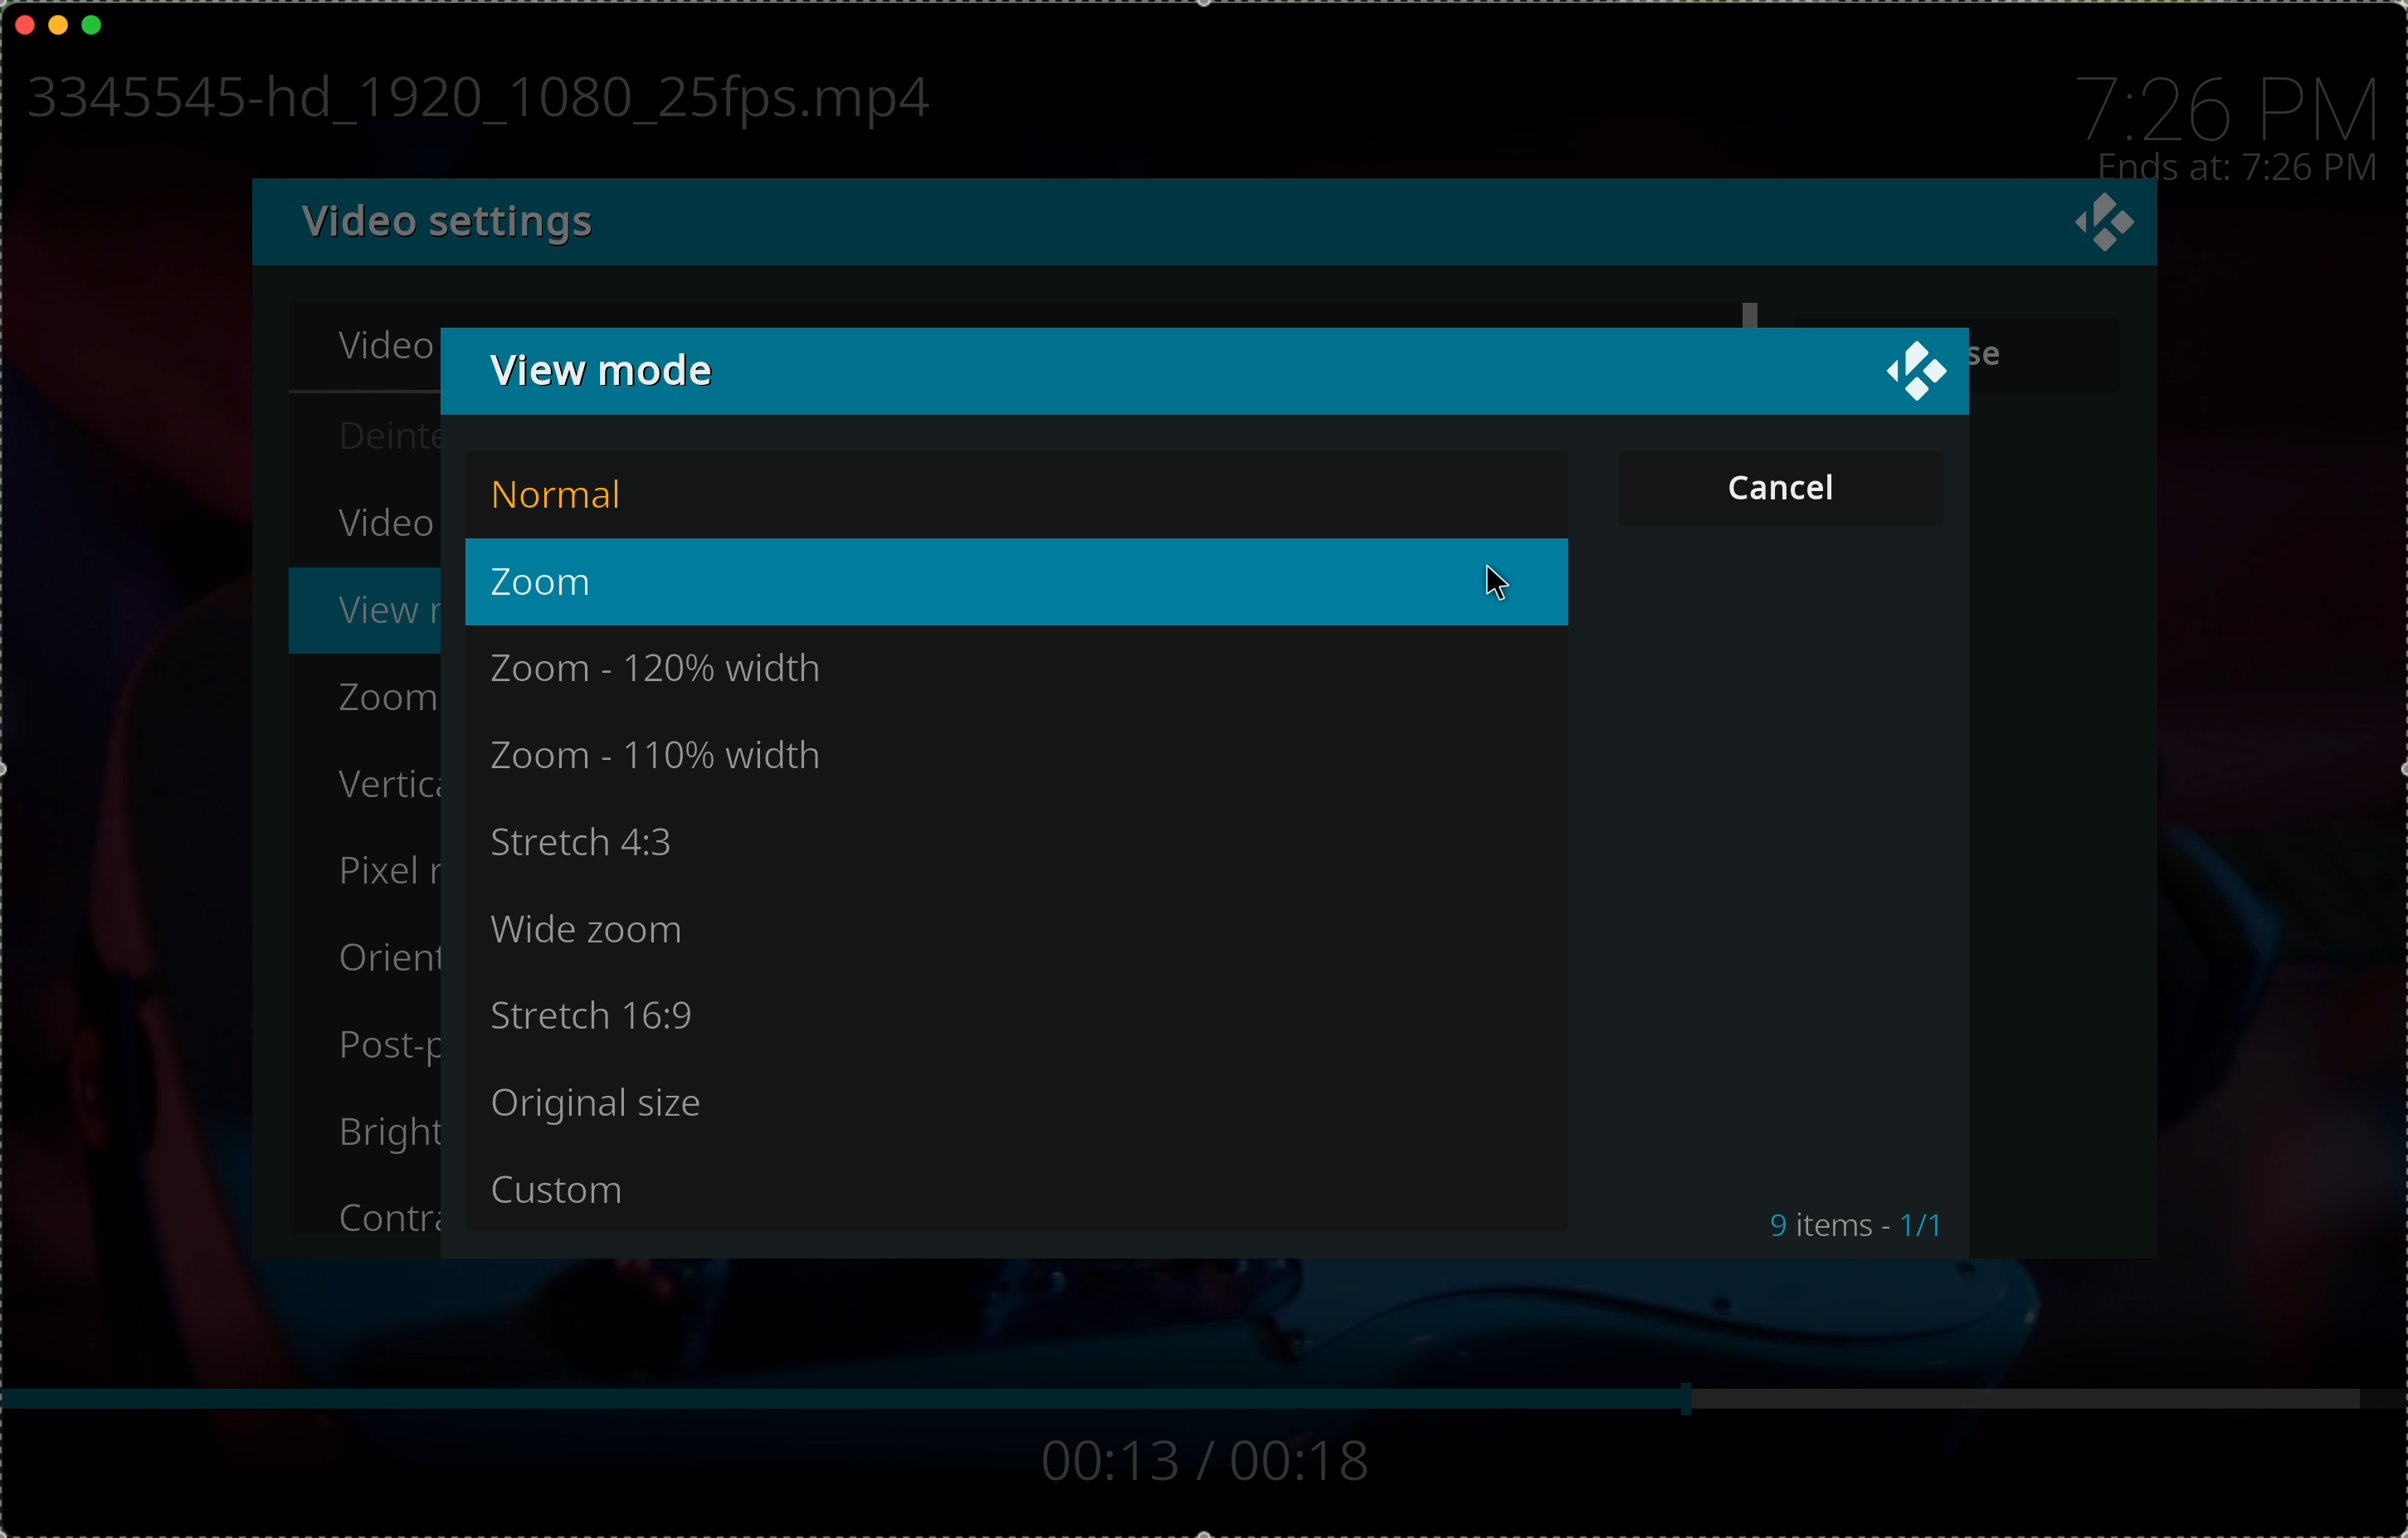 The image size is (2408, 1538). What do you see at coordinates (585, 928) in the screenshot?
I see `wide zoom` at bounding box center [585, 928].